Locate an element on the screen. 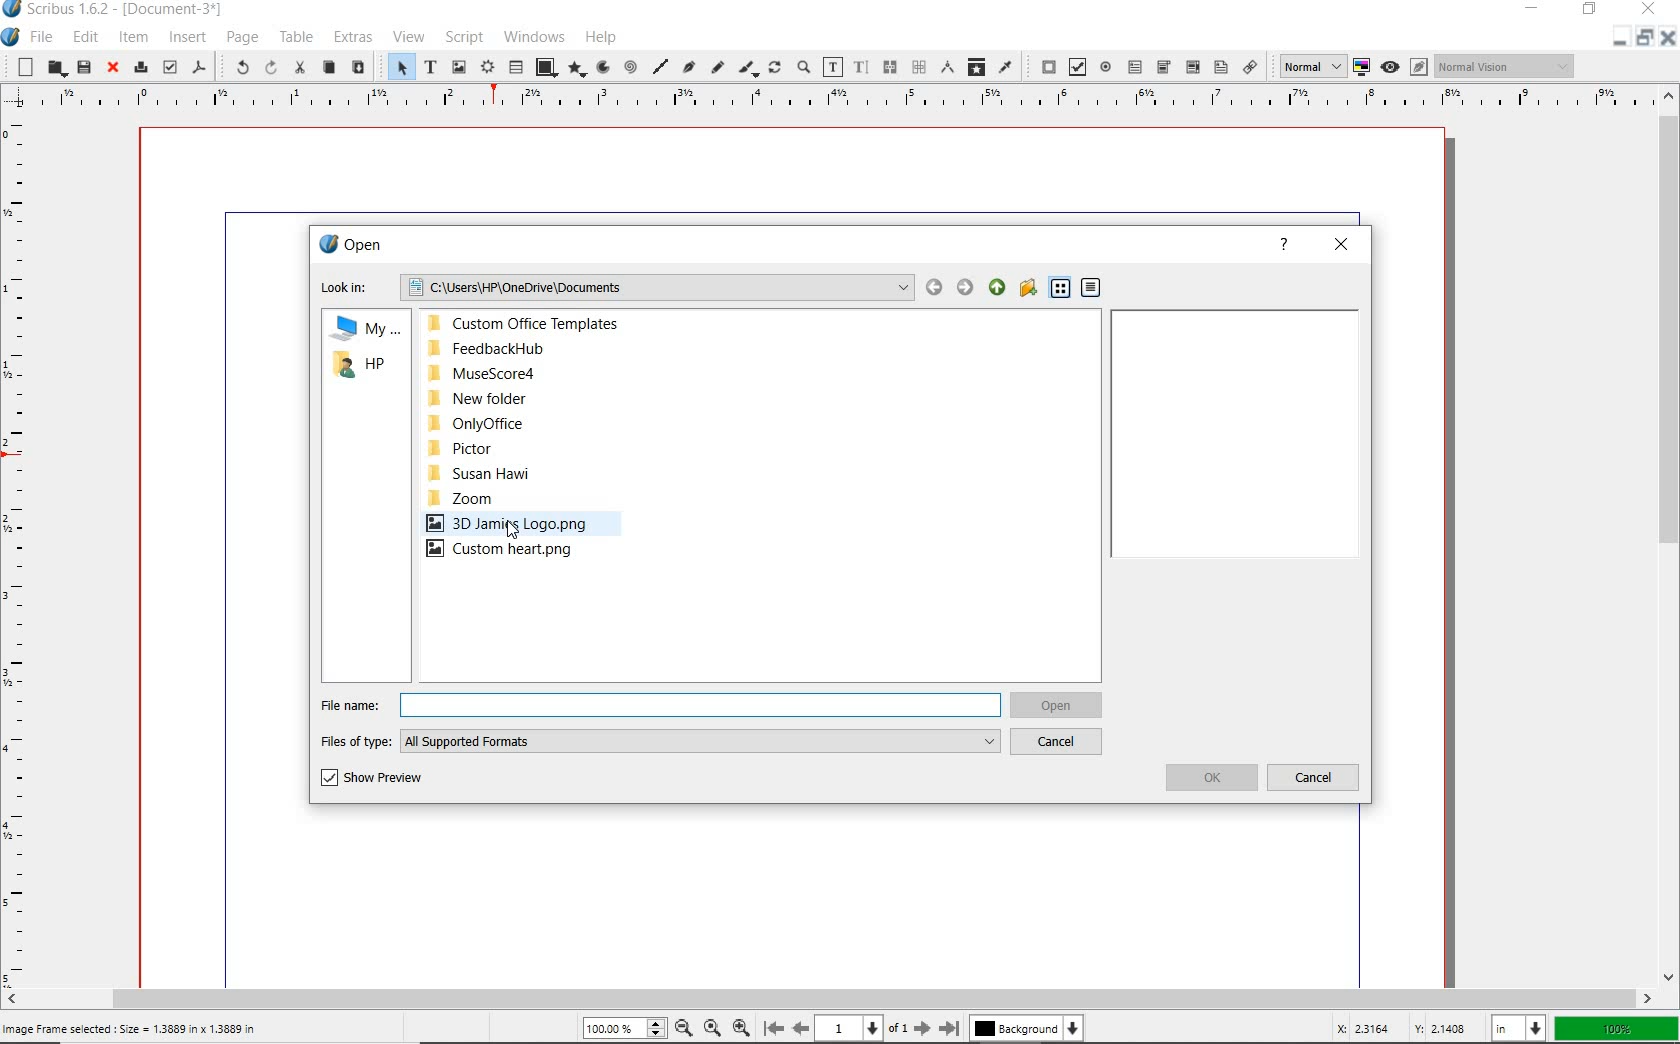  INSERT is located at coordinates (188, 38).